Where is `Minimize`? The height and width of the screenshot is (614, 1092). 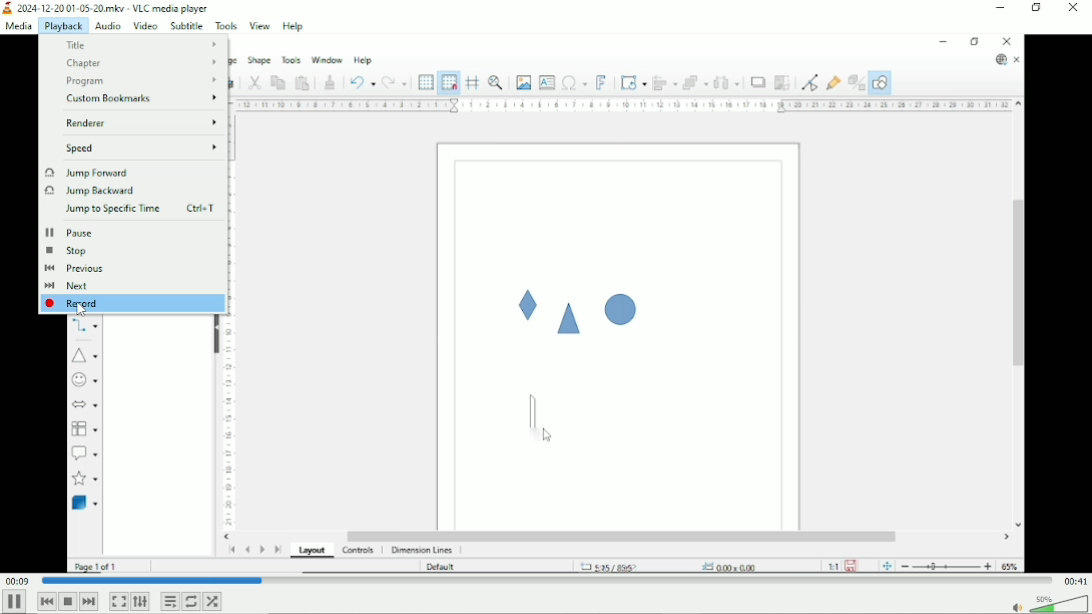 Minimize is located at coordinates (1000, 8).